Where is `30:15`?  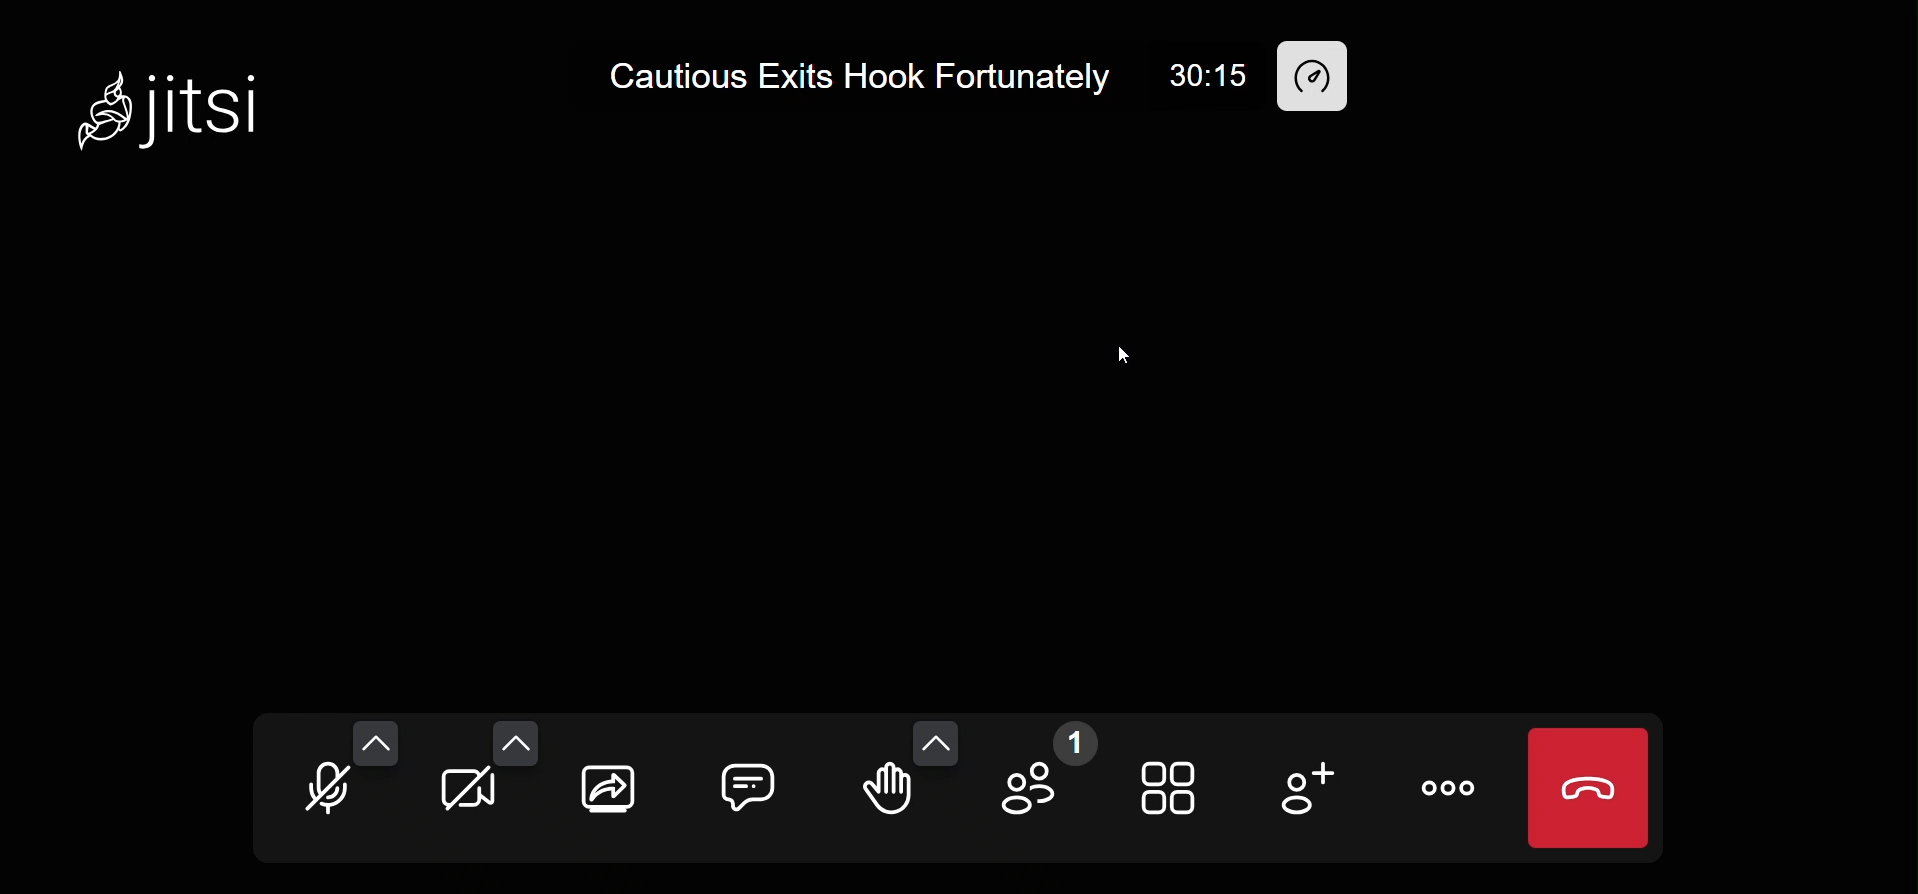
30:15 is located at coordinates (1207, 76).